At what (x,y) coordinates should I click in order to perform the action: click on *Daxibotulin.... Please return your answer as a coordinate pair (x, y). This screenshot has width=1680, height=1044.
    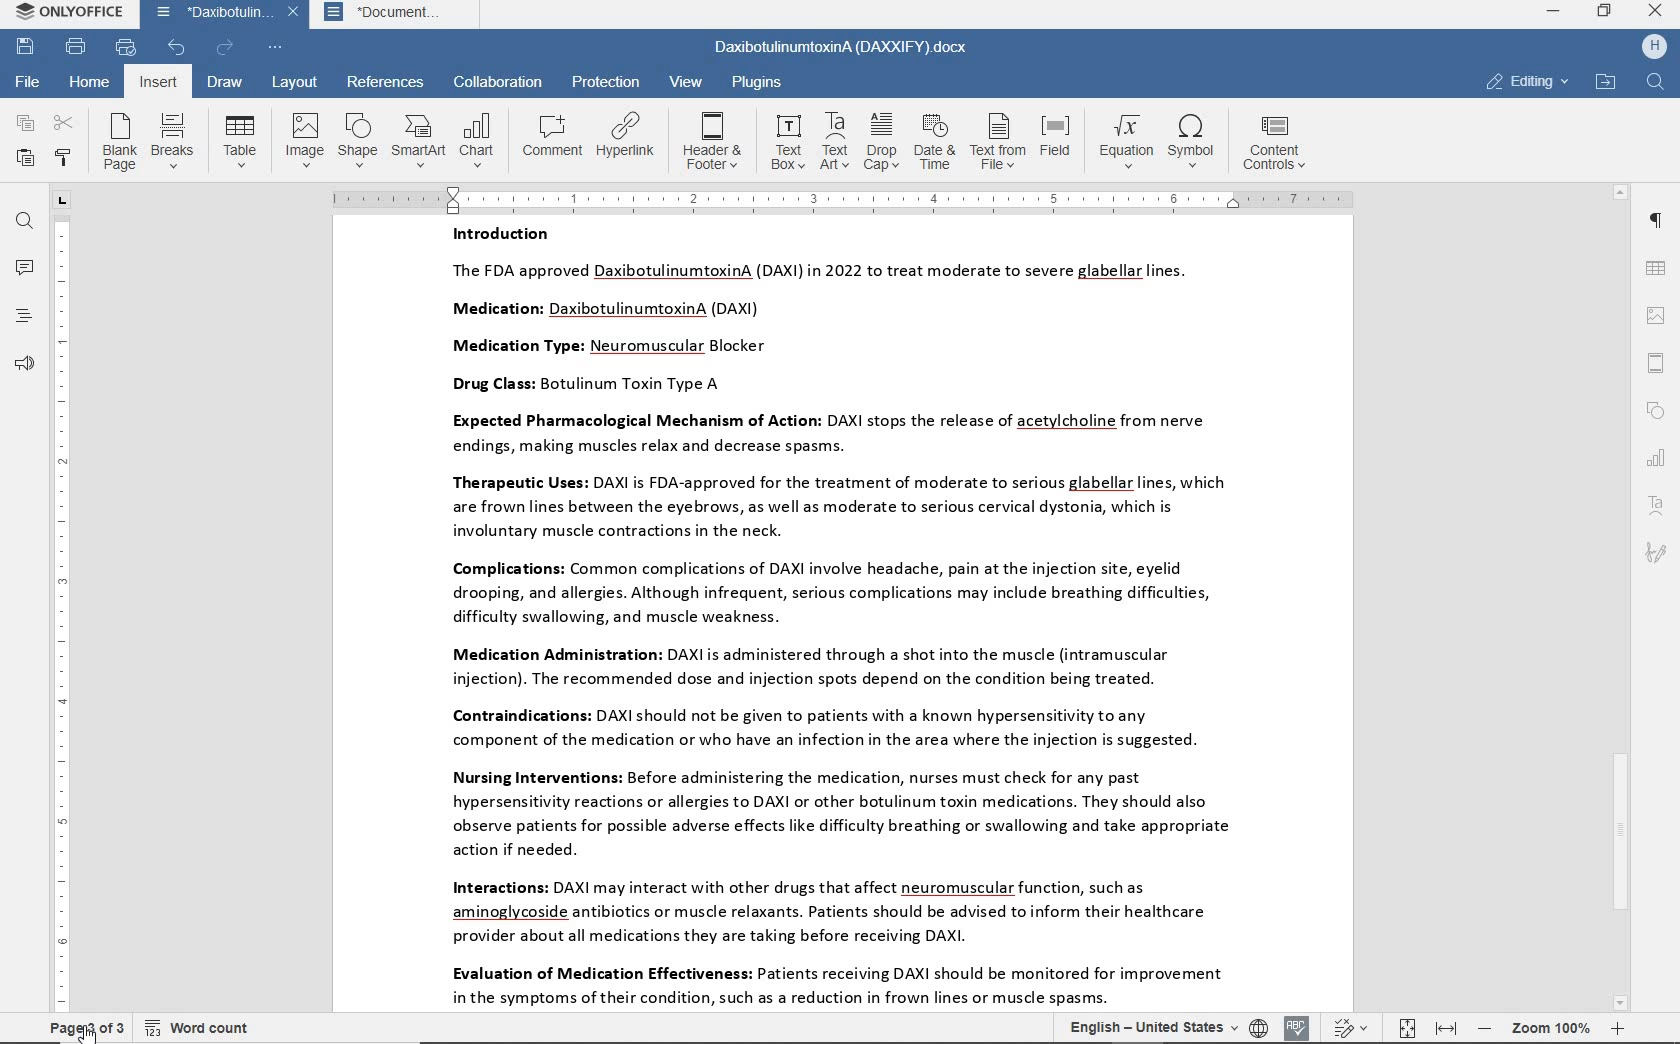
    Looking at the image, I should click on (208, 15).